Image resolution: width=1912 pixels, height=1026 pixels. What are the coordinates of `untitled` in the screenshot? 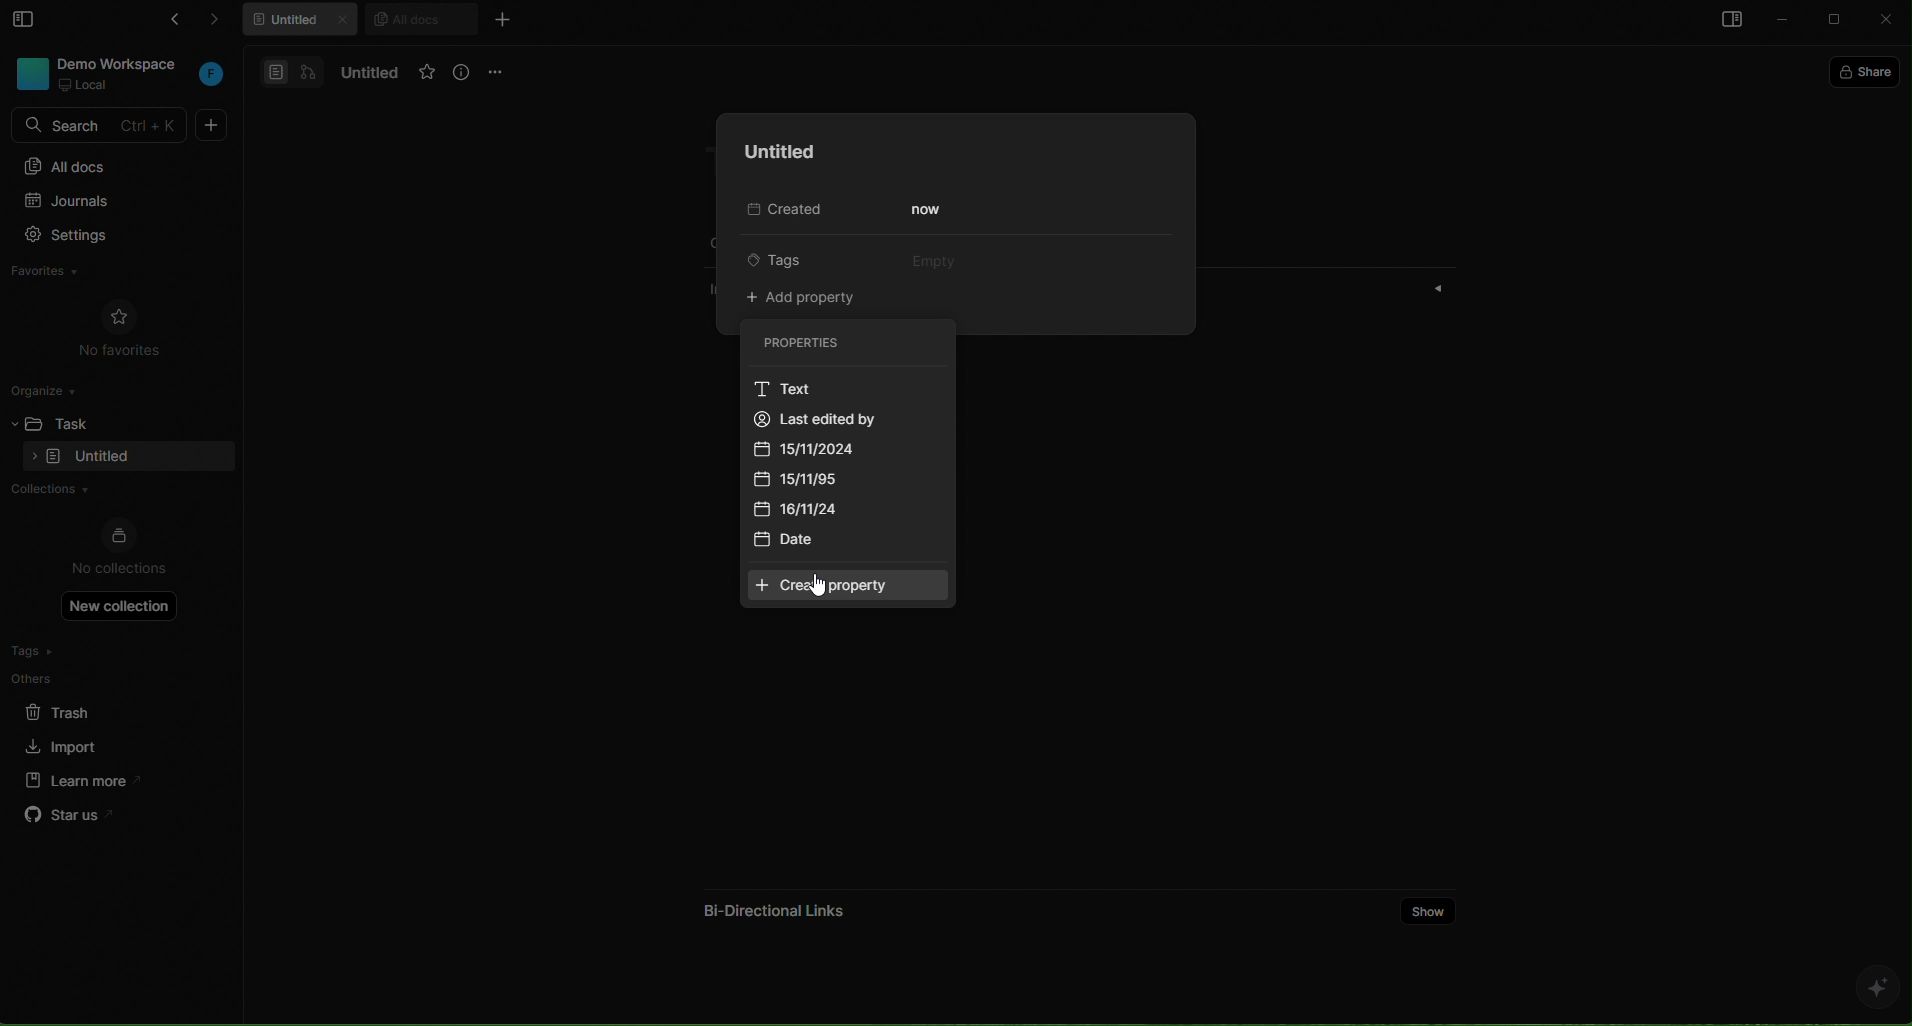 It's located at (304, 22).